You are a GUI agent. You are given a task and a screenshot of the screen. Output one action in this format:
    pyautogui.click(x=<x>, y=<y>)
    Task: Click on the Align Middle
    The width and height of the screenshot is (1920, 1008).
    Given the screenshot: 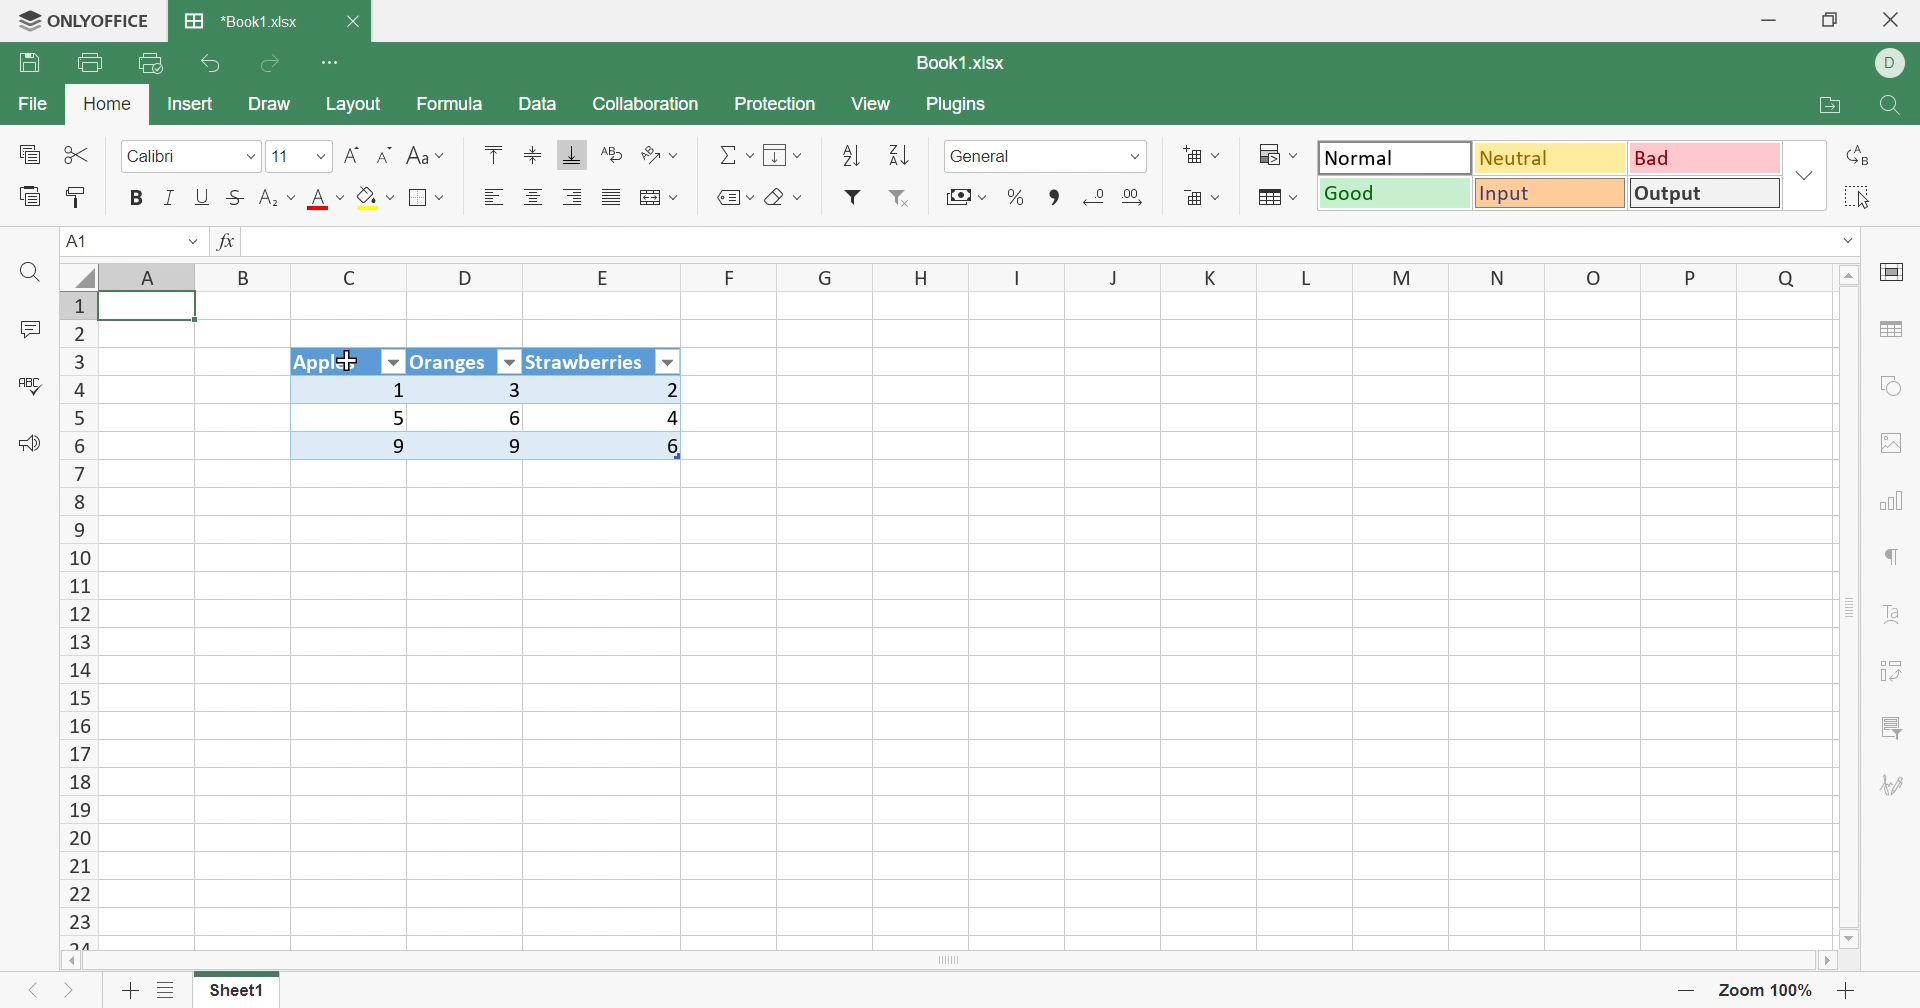 What is the action you would take?
    pyautogui.click(x=533, y=156)
    